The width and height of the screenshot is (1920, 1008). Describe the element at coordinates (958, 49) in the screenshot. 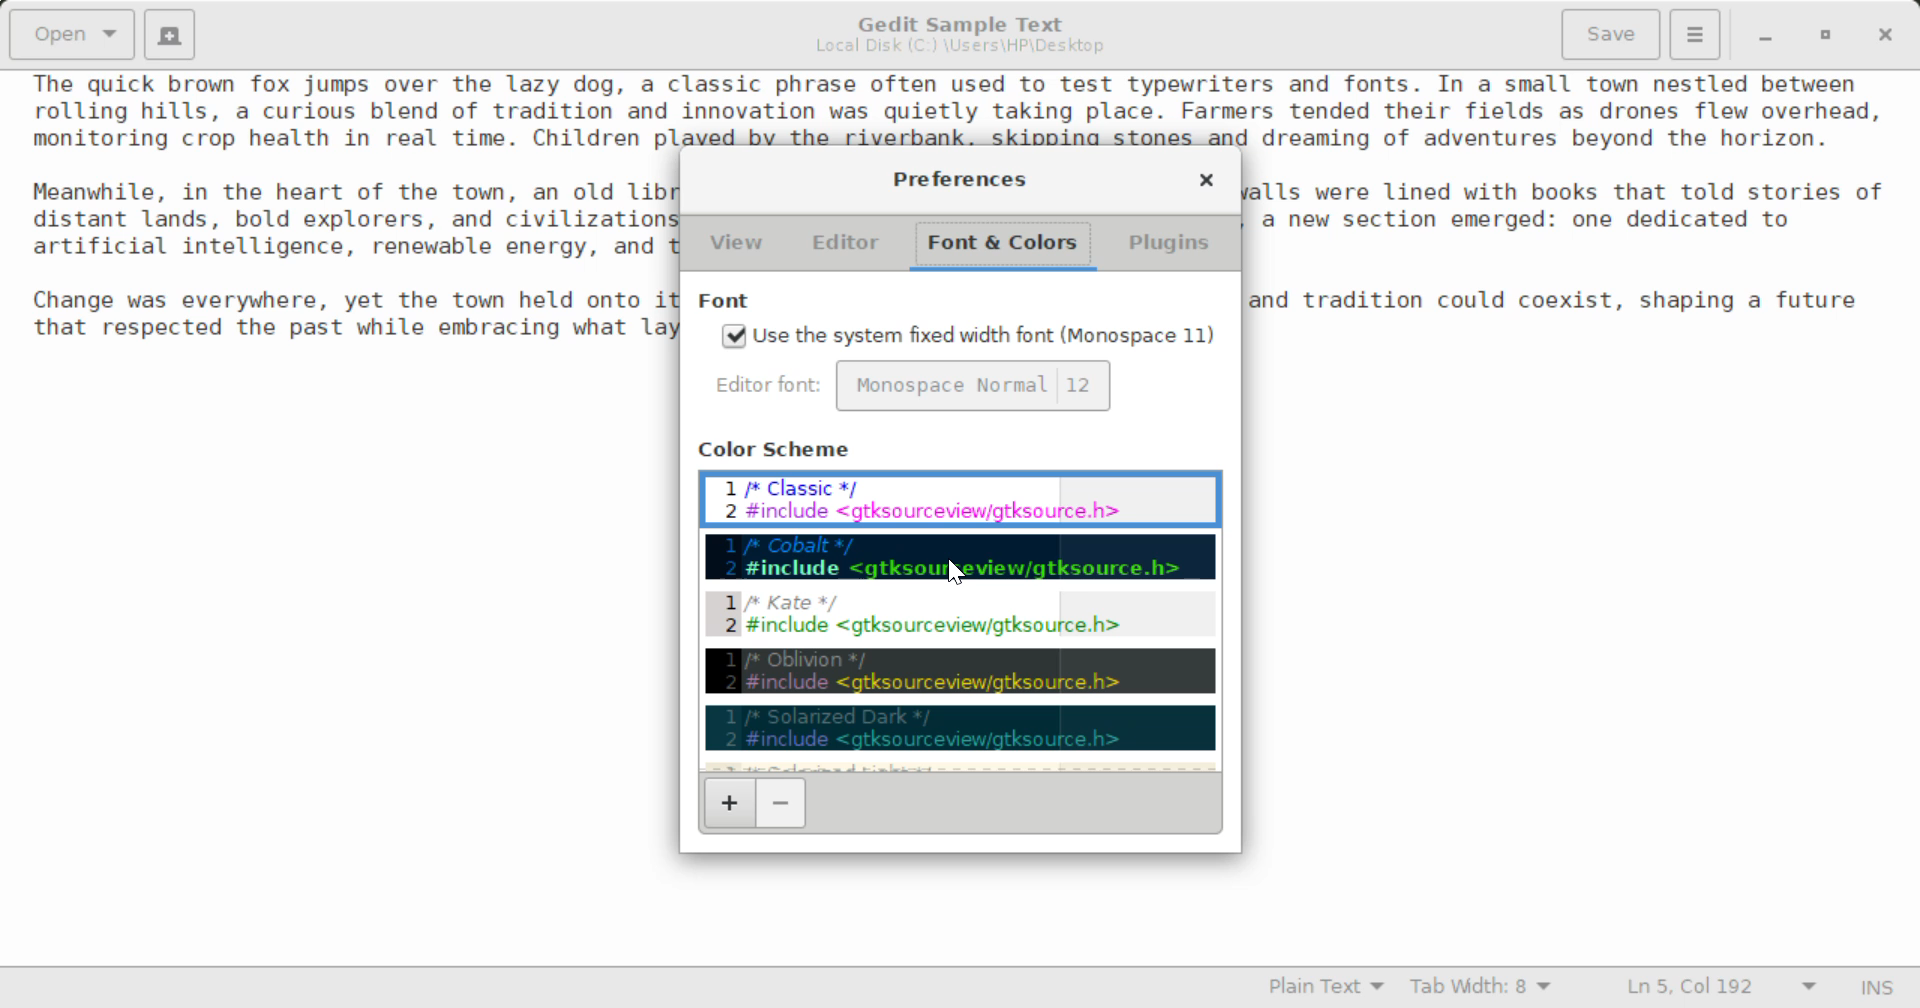

I see `File Location` at that location.